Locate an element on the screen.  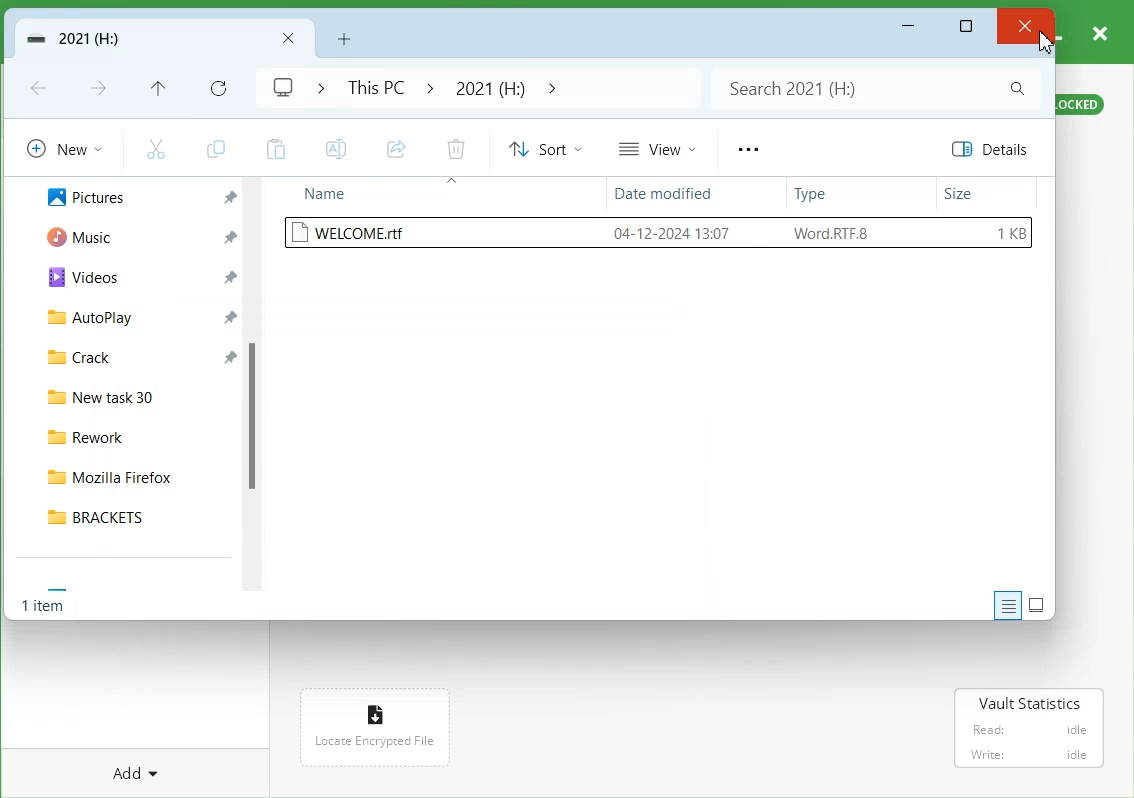
Go Forward is located at coordinates (101, 90).